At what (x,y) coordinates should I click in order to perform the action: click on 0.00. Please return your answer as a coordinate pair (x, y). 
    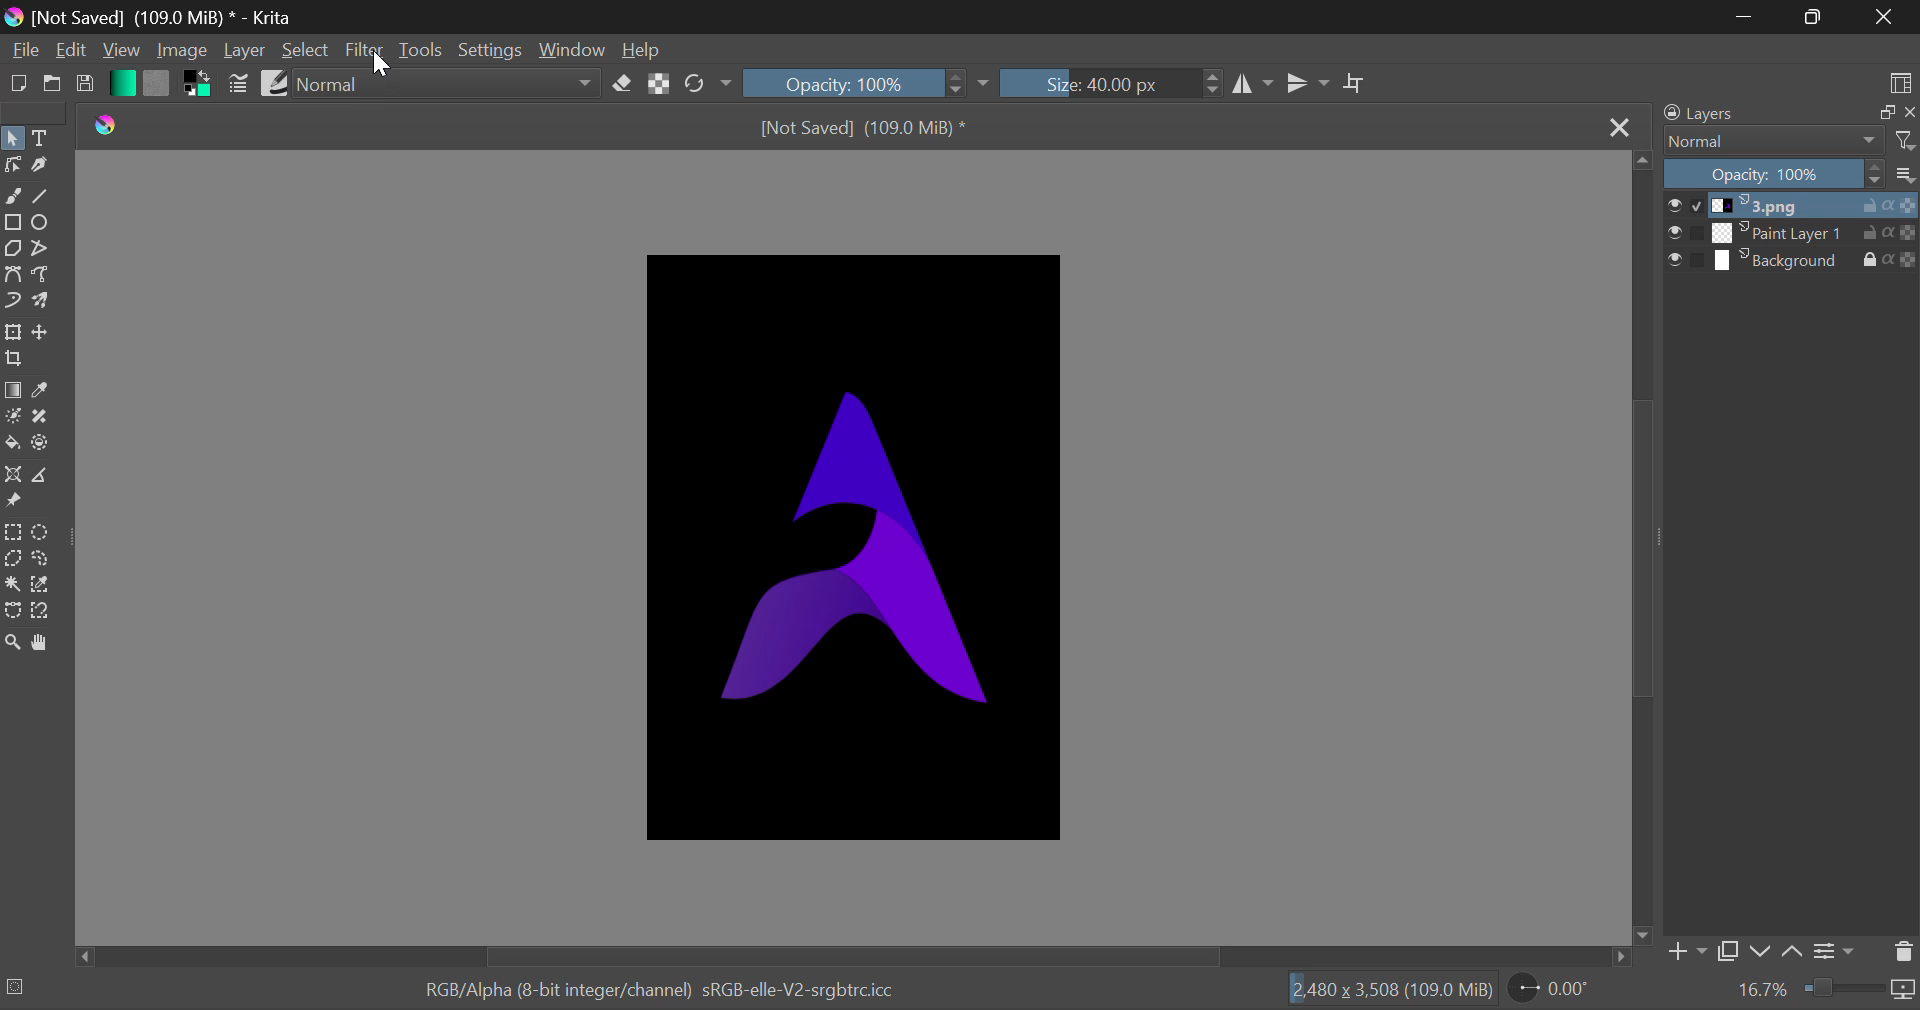
    Looking at the image, I should click on (1553, 991).